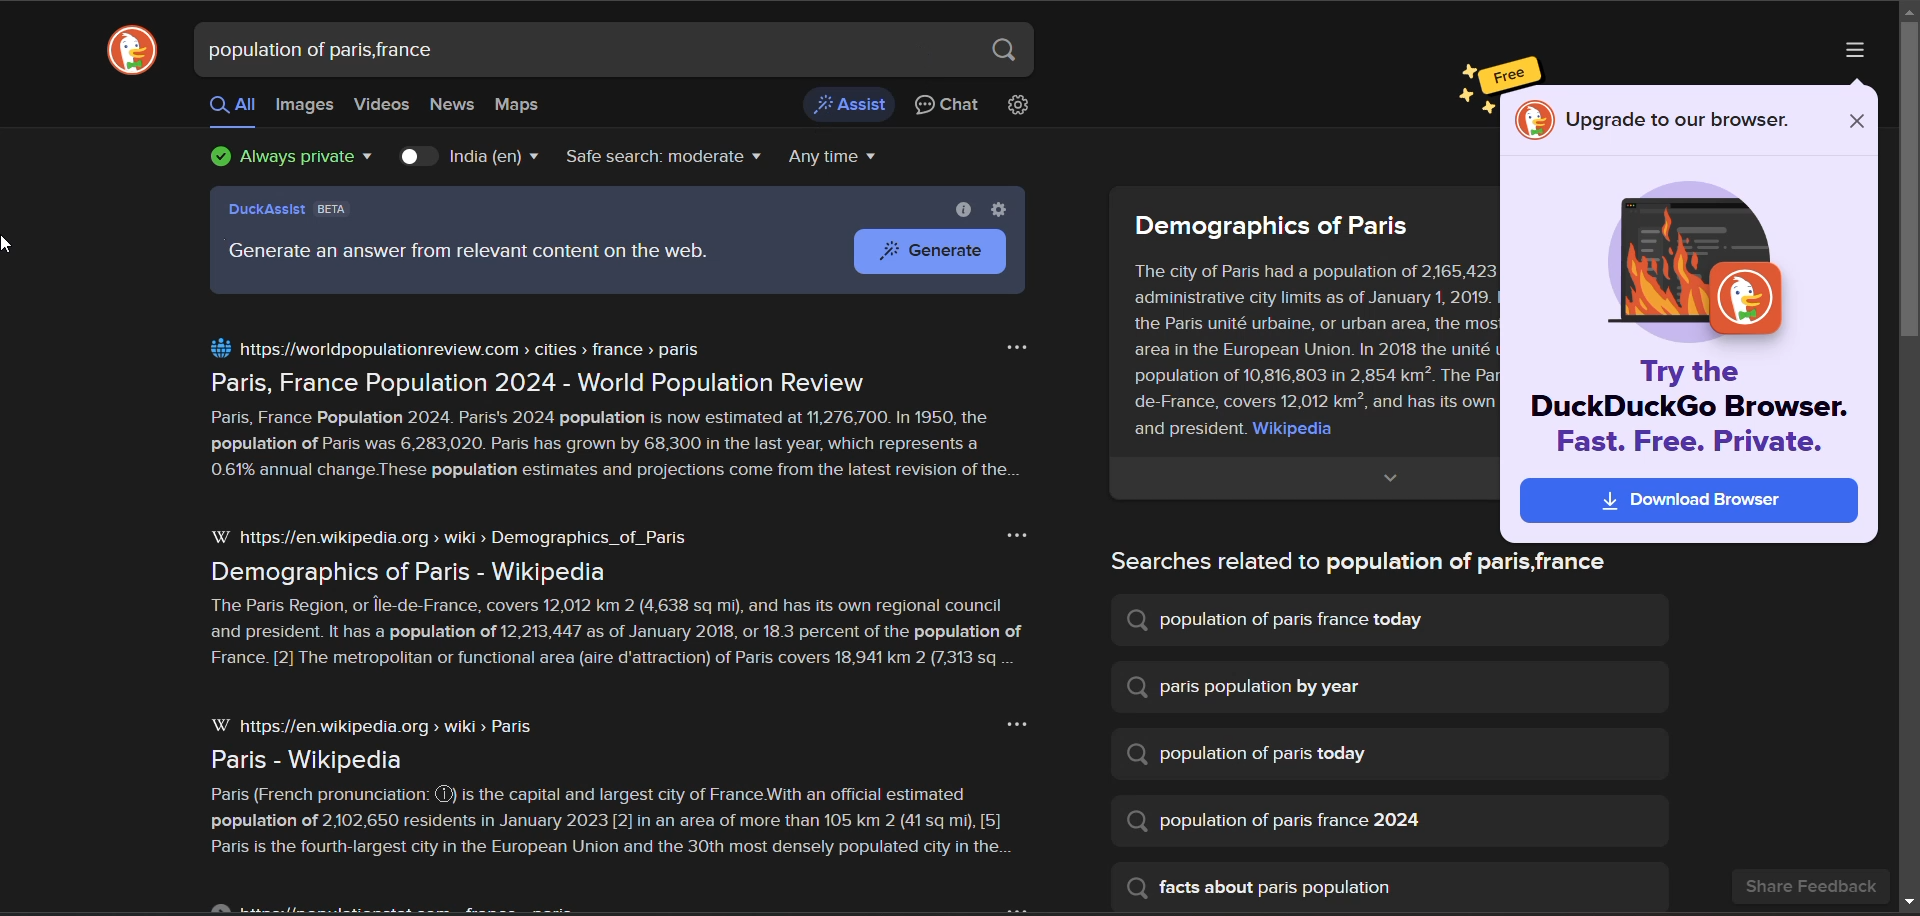 The image size is (1920, 916). I want to click on maps, so click(526, 105).